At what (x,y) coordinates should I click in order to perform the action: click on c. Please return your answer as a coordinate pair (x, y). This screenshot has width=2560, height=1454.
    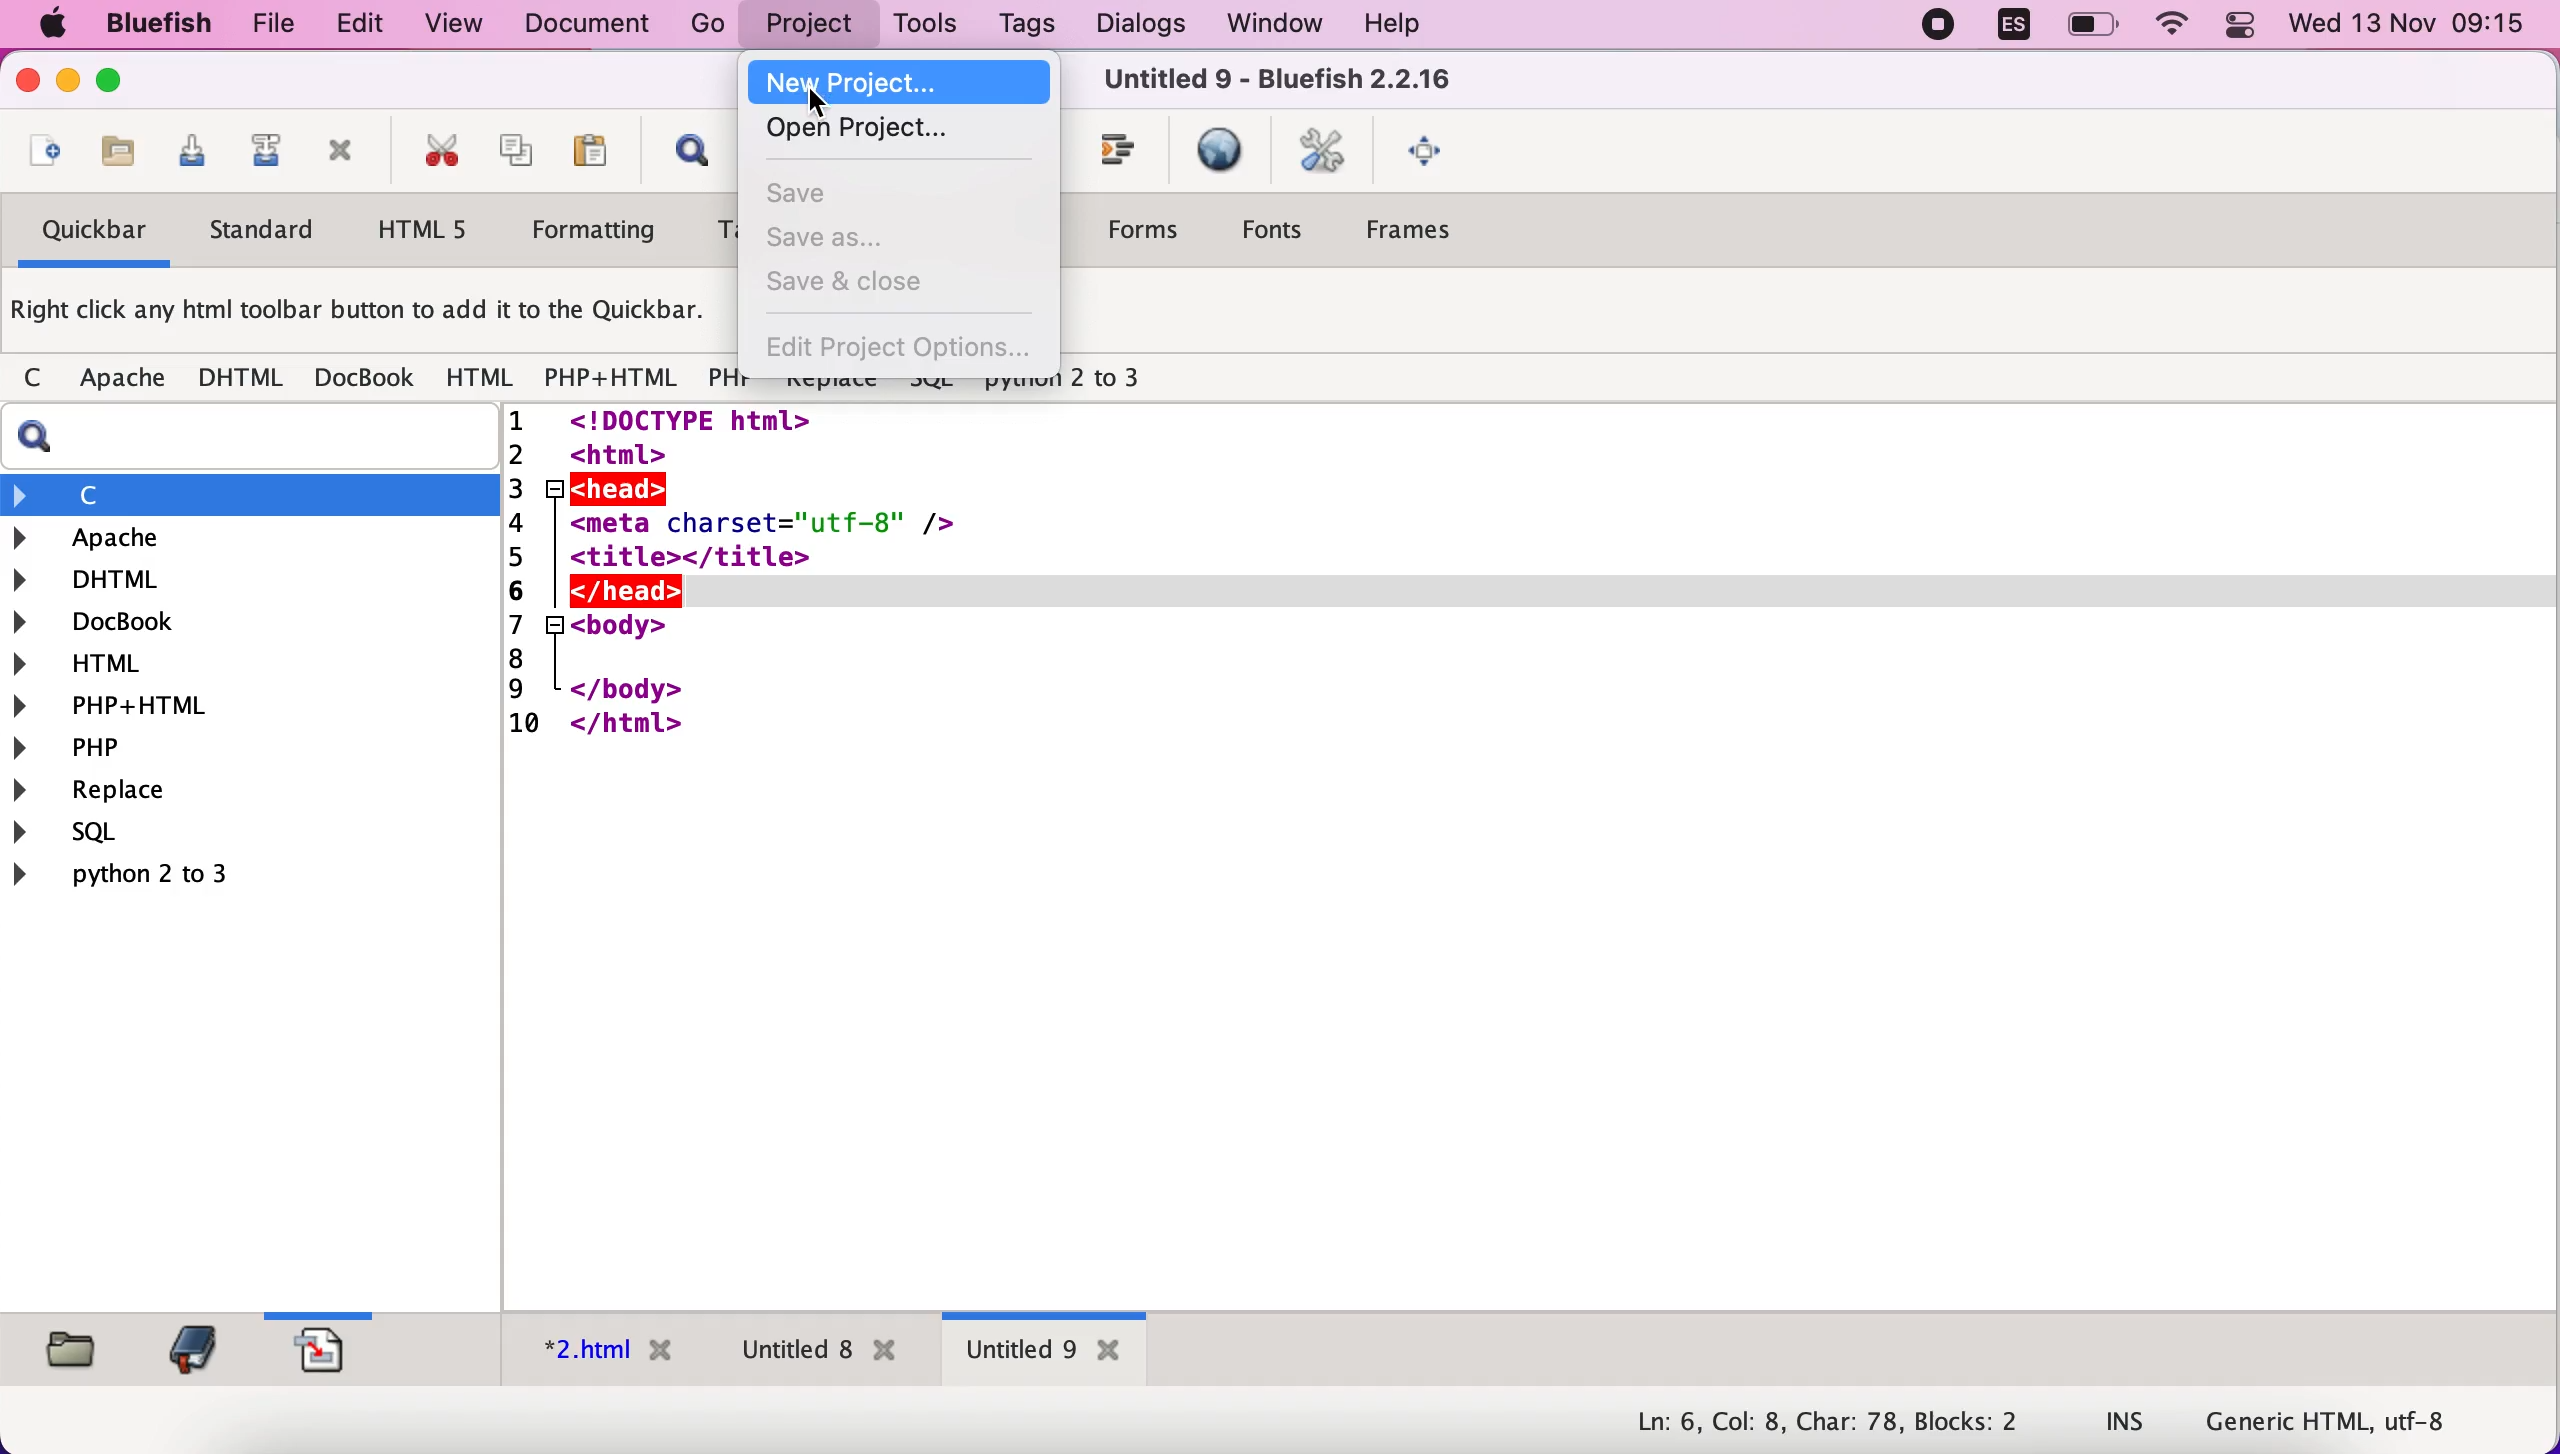
    Looking at the image, I should click on (32, 379).